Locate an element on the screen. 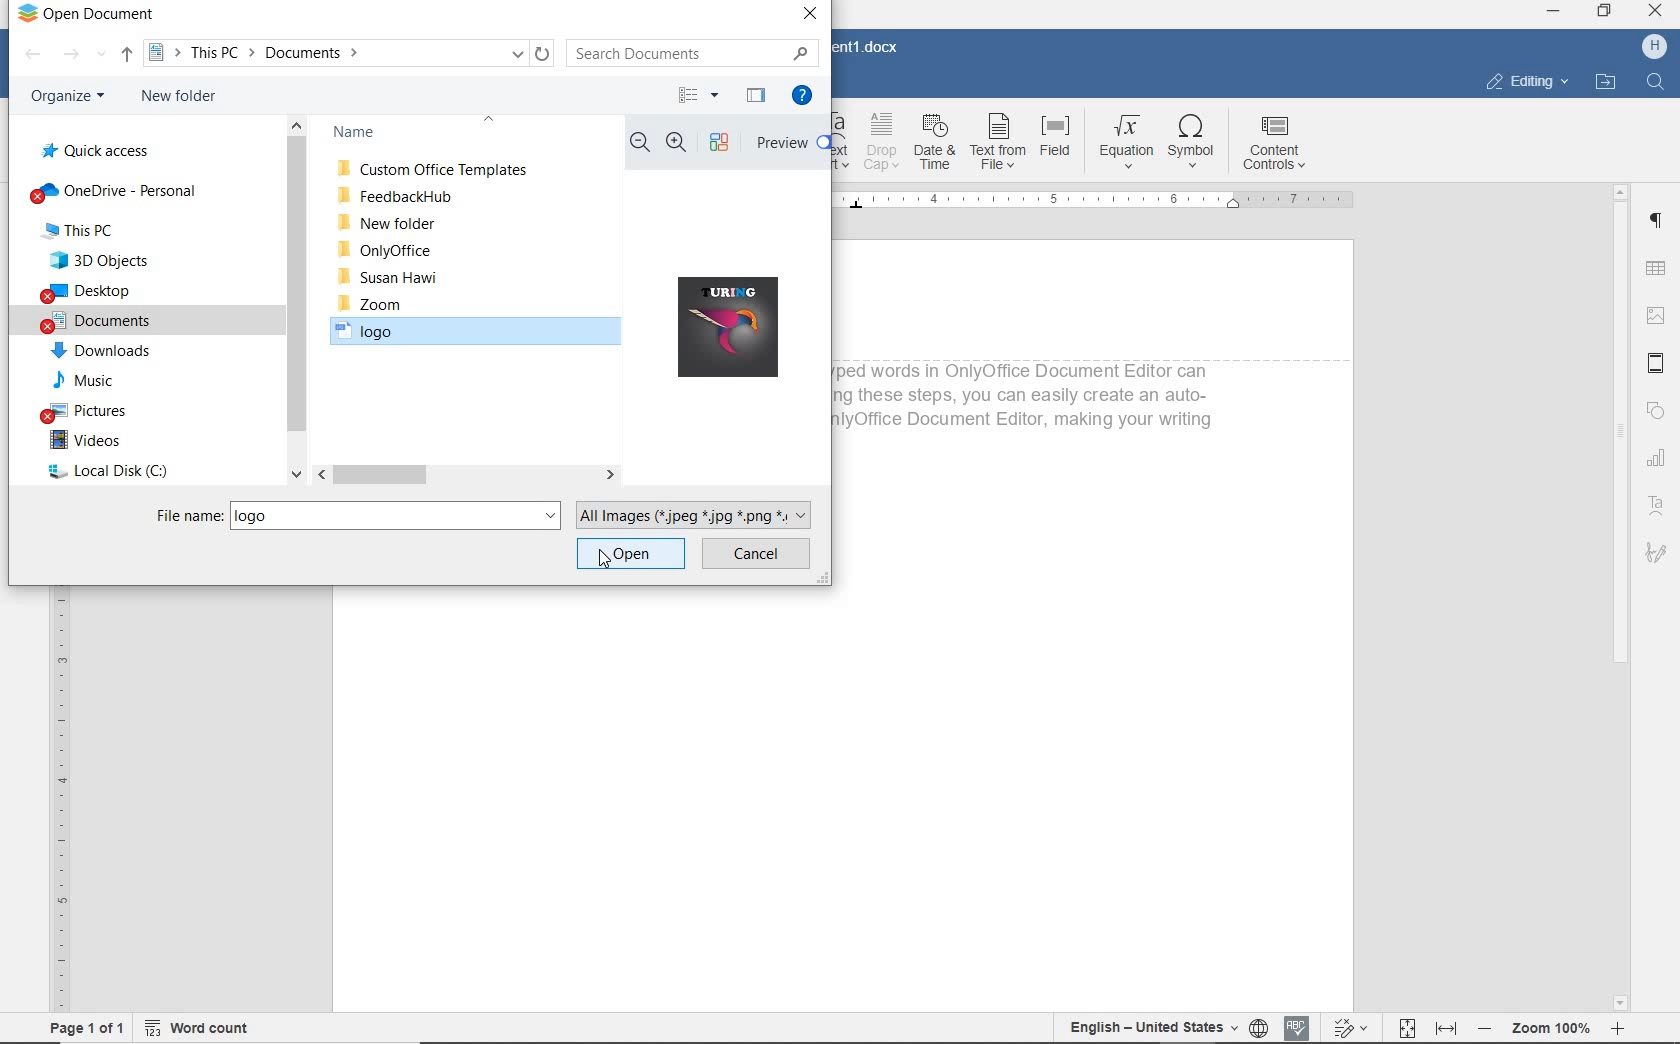 The height and width of the screenshot is (1044, 1680). LOGO is located at coordinates (480, 335).